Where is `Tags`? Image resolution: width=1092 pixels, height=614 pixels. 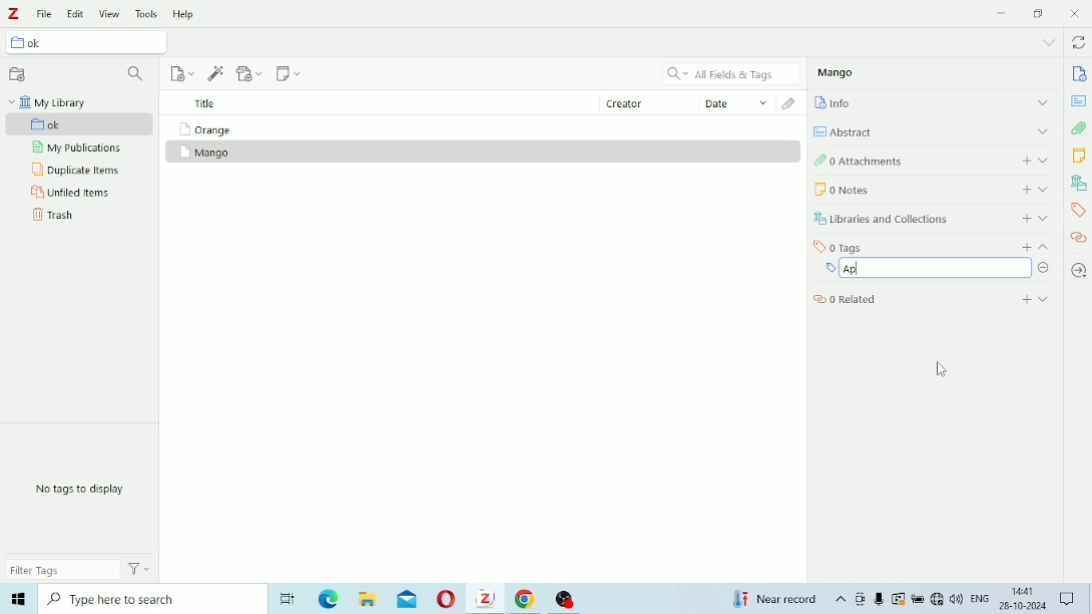
Tags is located at coordinates (1077, 210).